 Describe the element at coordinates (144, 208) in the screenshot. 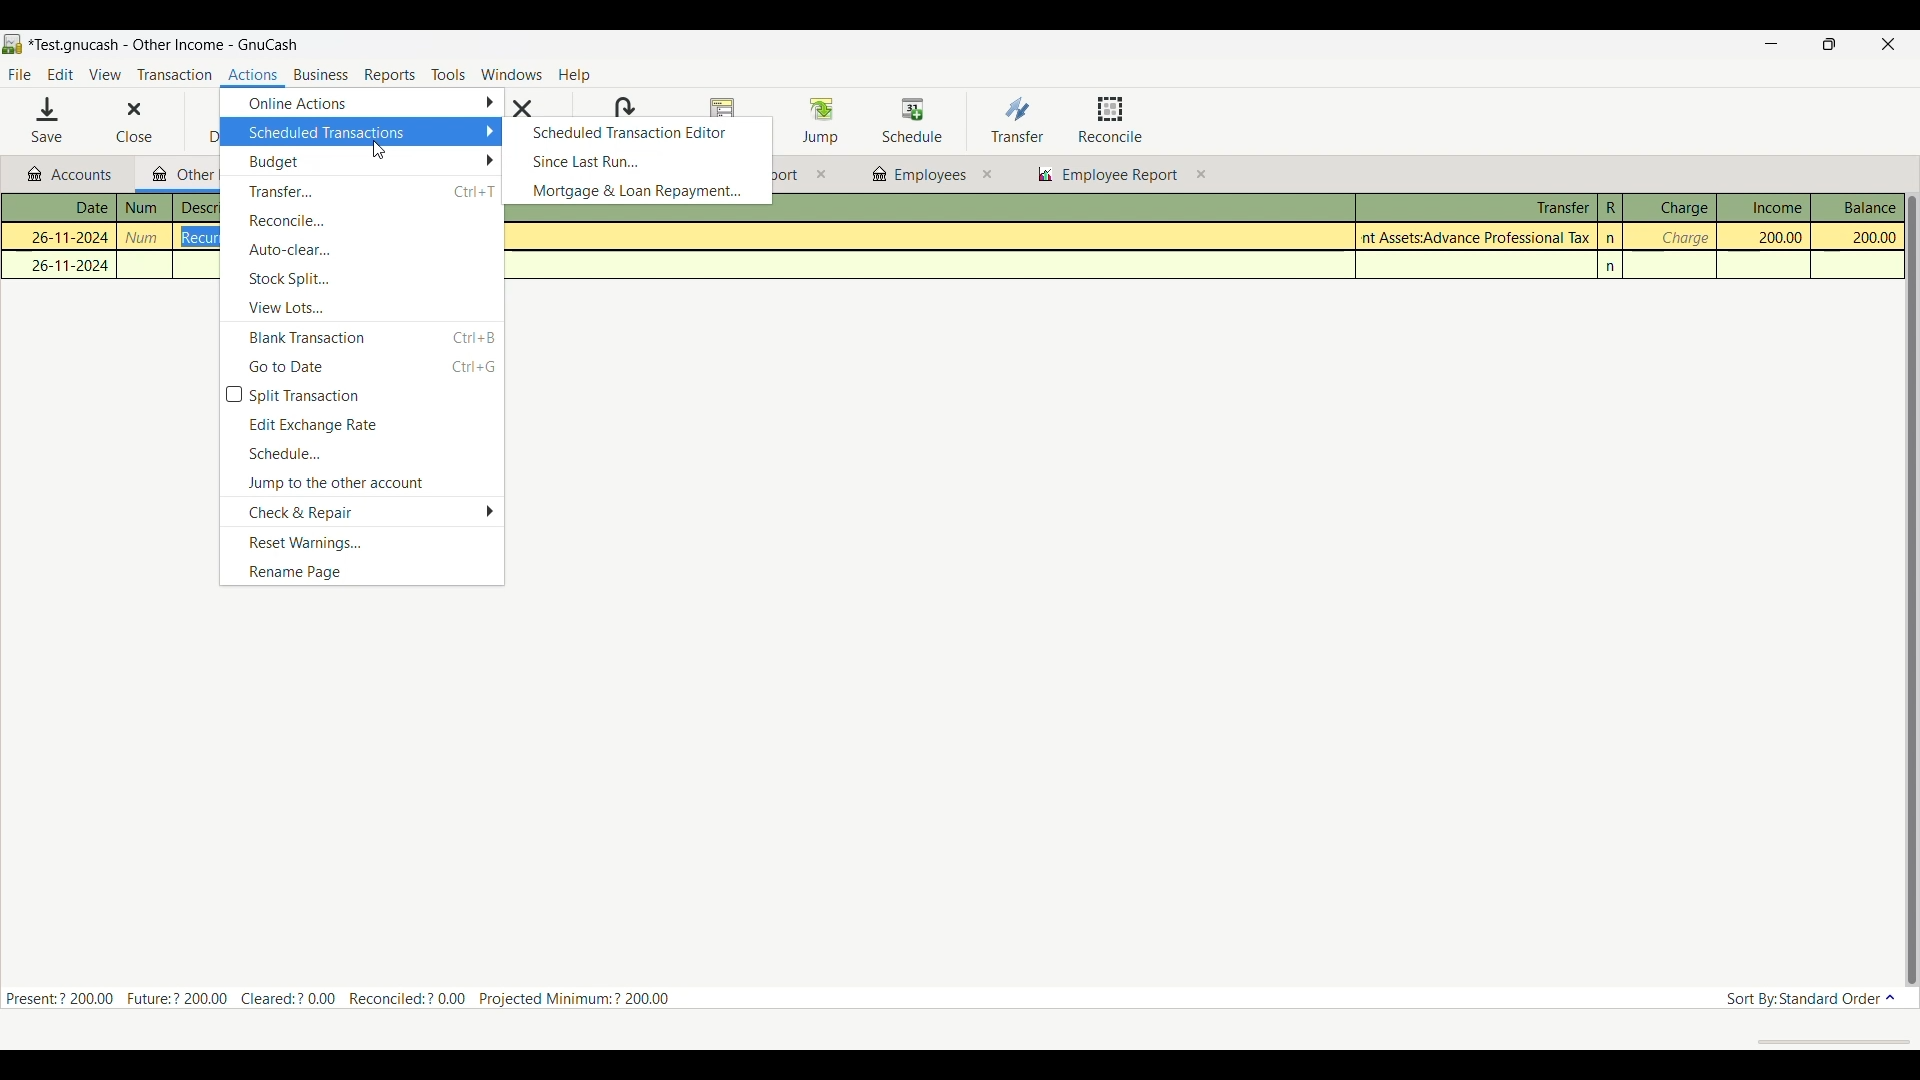

I see `num` at that location.